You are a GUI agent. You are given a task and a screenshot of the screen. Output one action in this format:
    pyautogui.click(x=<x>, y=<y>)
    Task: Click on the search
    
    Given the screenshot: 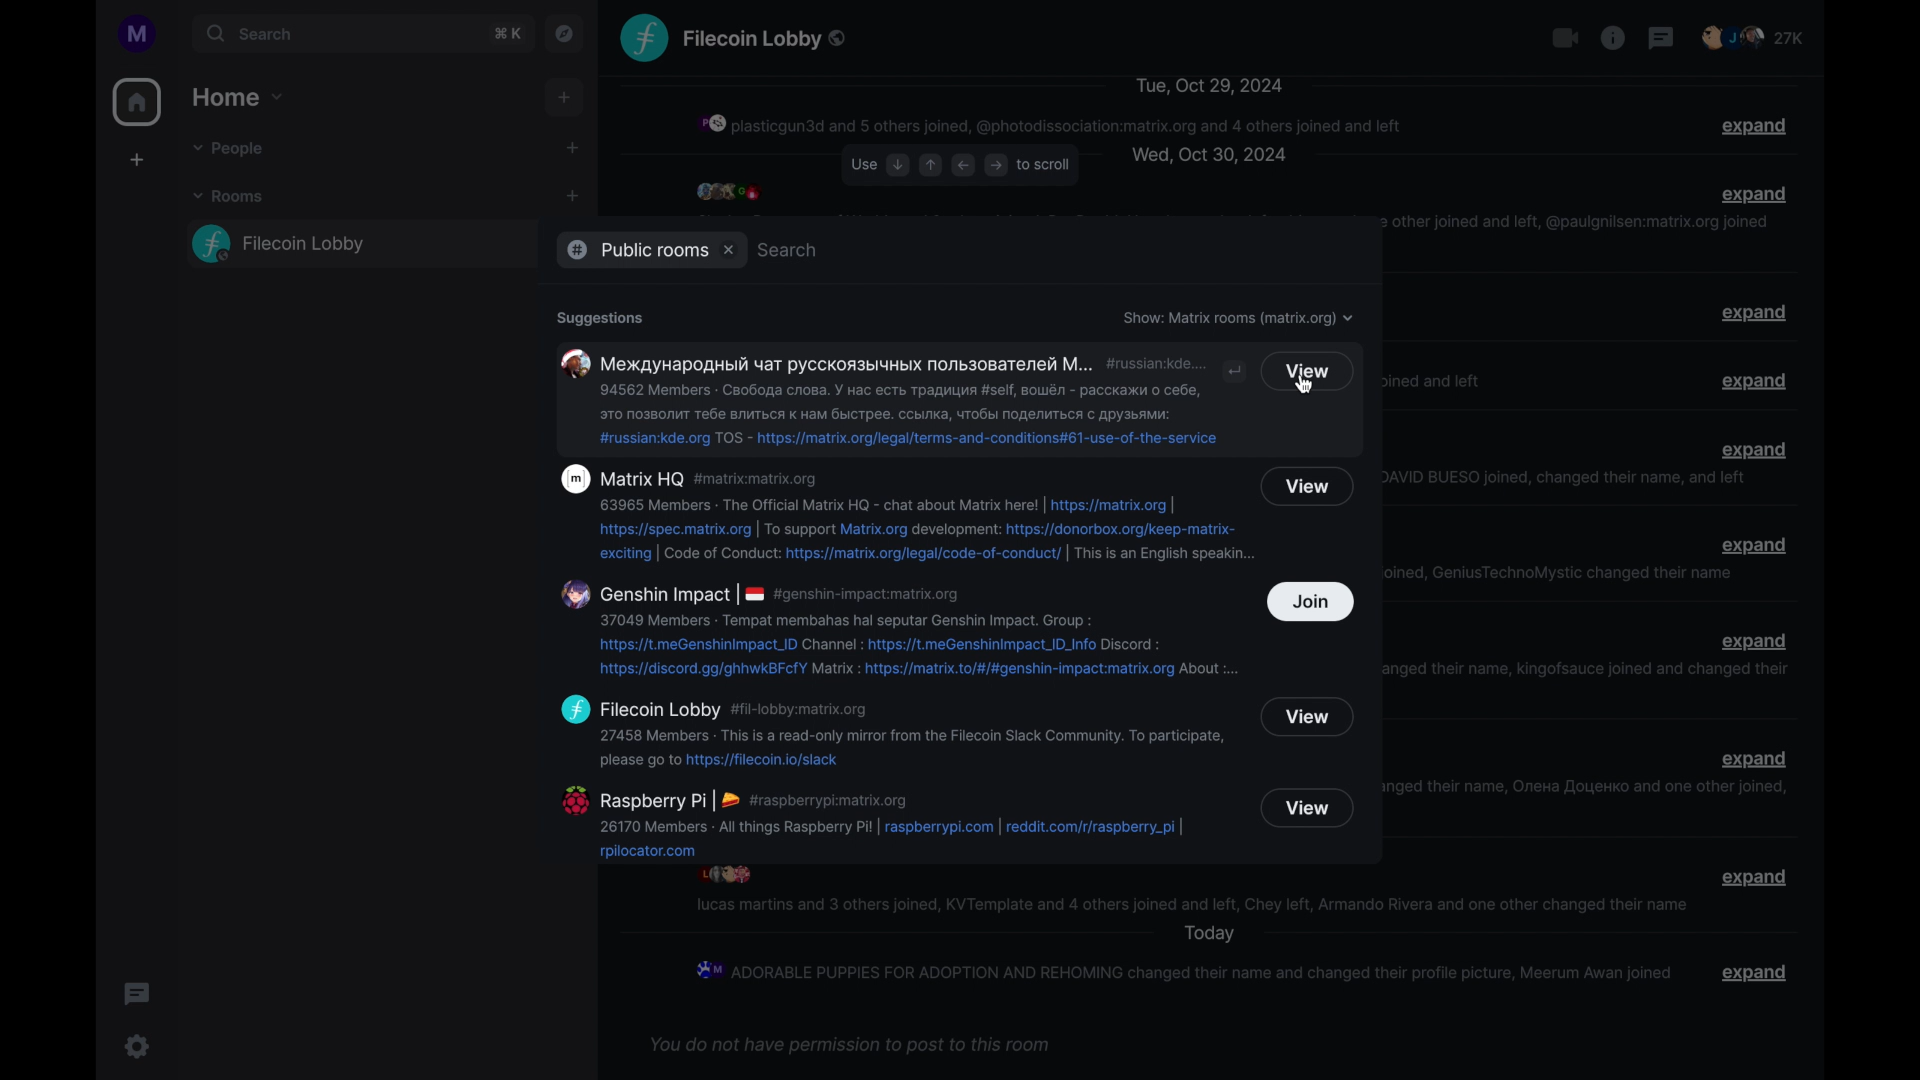 What is the action you would take?
    pyautogui.click(x=335, y=35)
    